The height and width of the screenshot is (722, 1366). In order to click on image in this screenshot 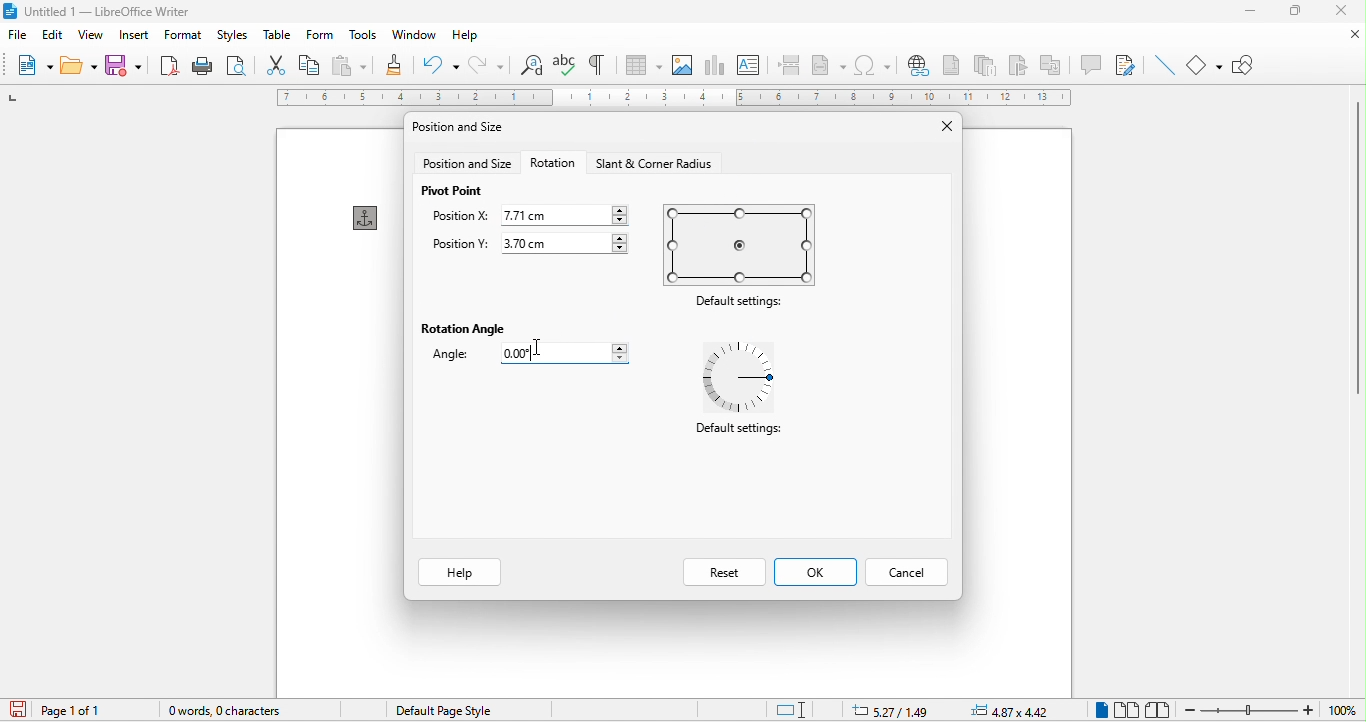, I will do `click(685, 64)`.